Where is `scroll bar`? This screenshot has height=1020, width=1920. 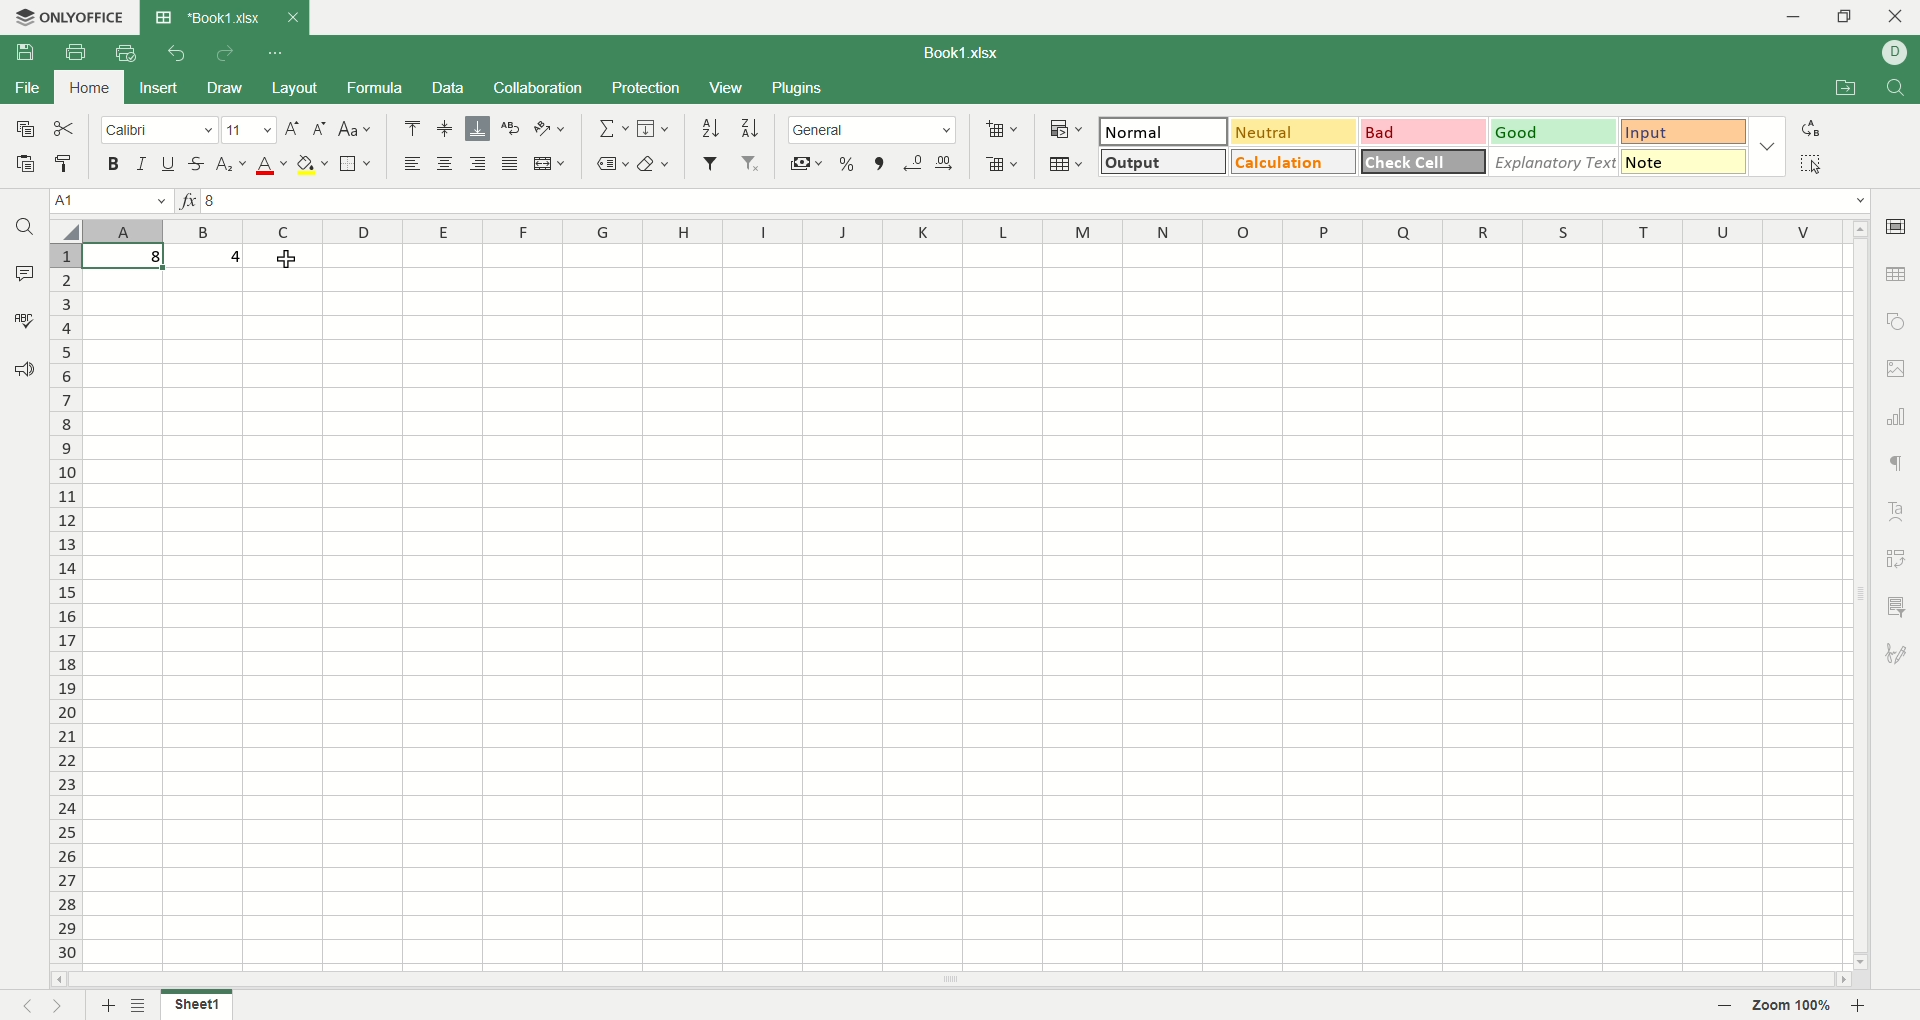 scroll bar is located at coordinates (947, 982).